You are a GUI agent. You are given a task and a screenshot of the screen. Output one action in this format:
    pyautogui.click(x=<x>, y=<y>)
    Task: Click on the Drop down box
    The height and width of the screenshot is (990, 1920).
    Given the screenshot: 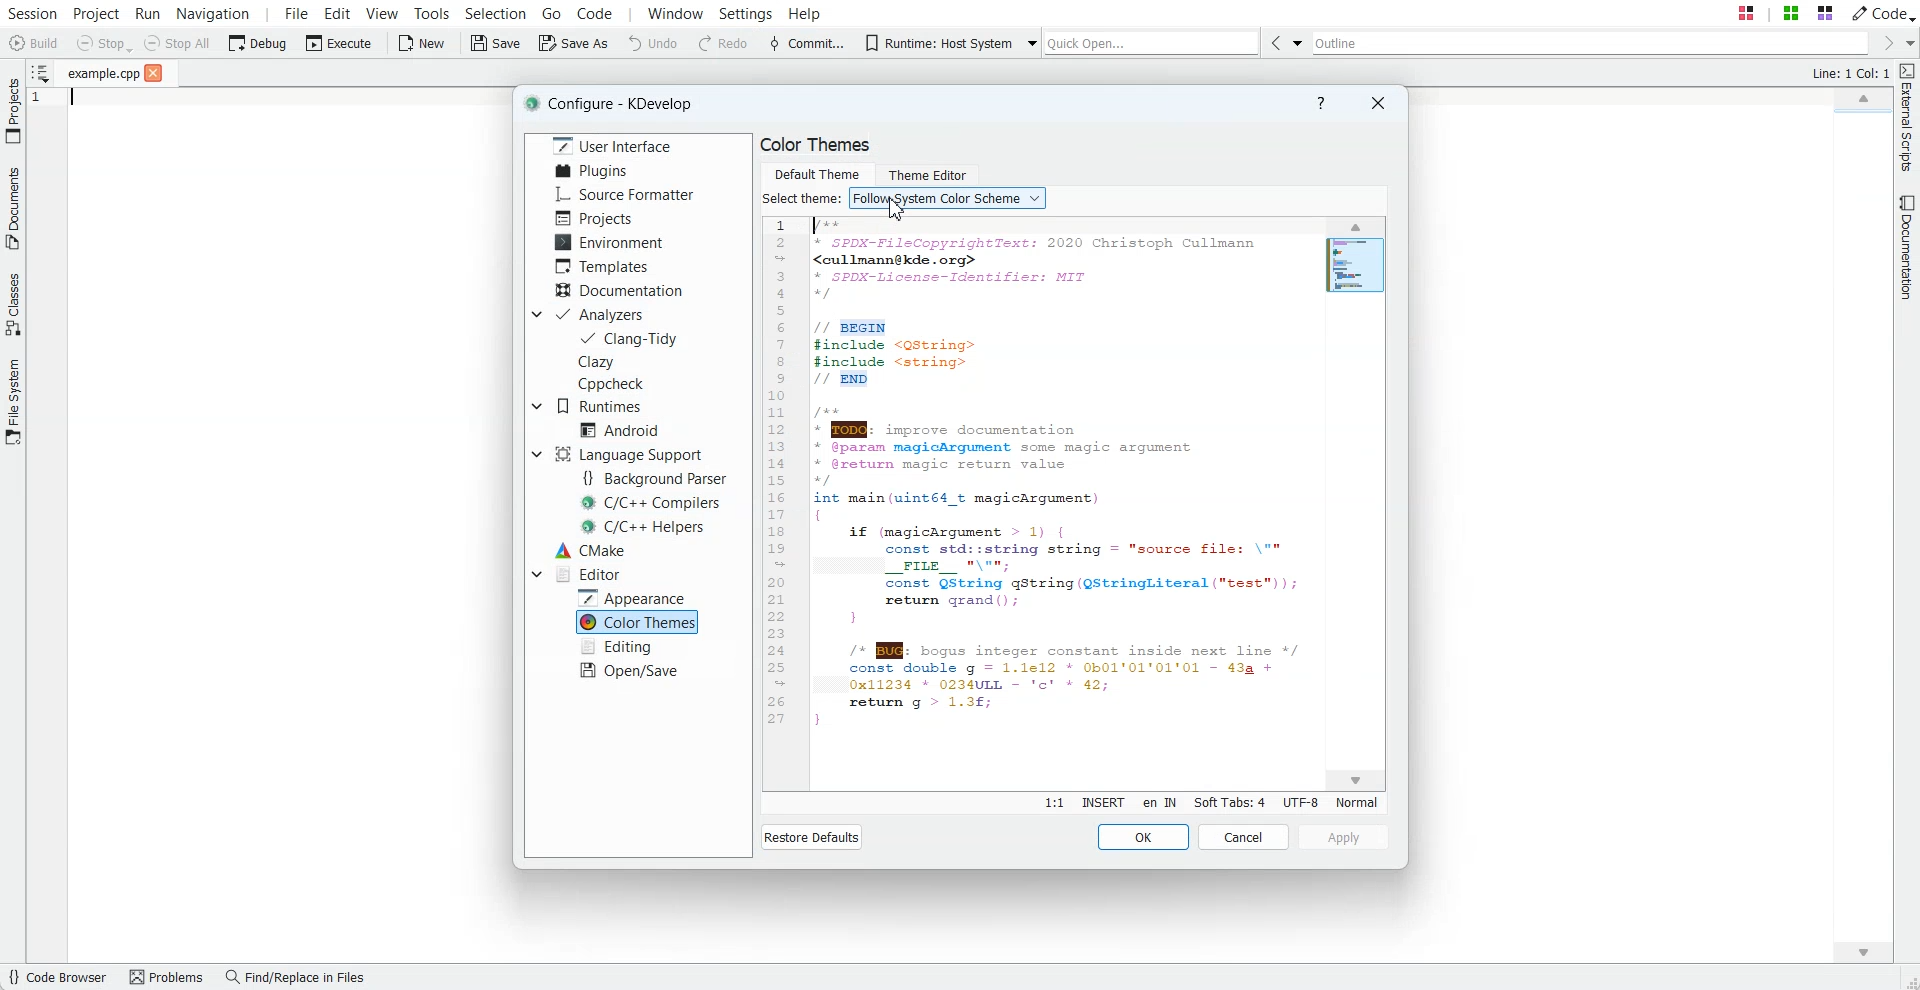 What is the action you would take?
    pyautogui.click(x=1908, y=43)
    